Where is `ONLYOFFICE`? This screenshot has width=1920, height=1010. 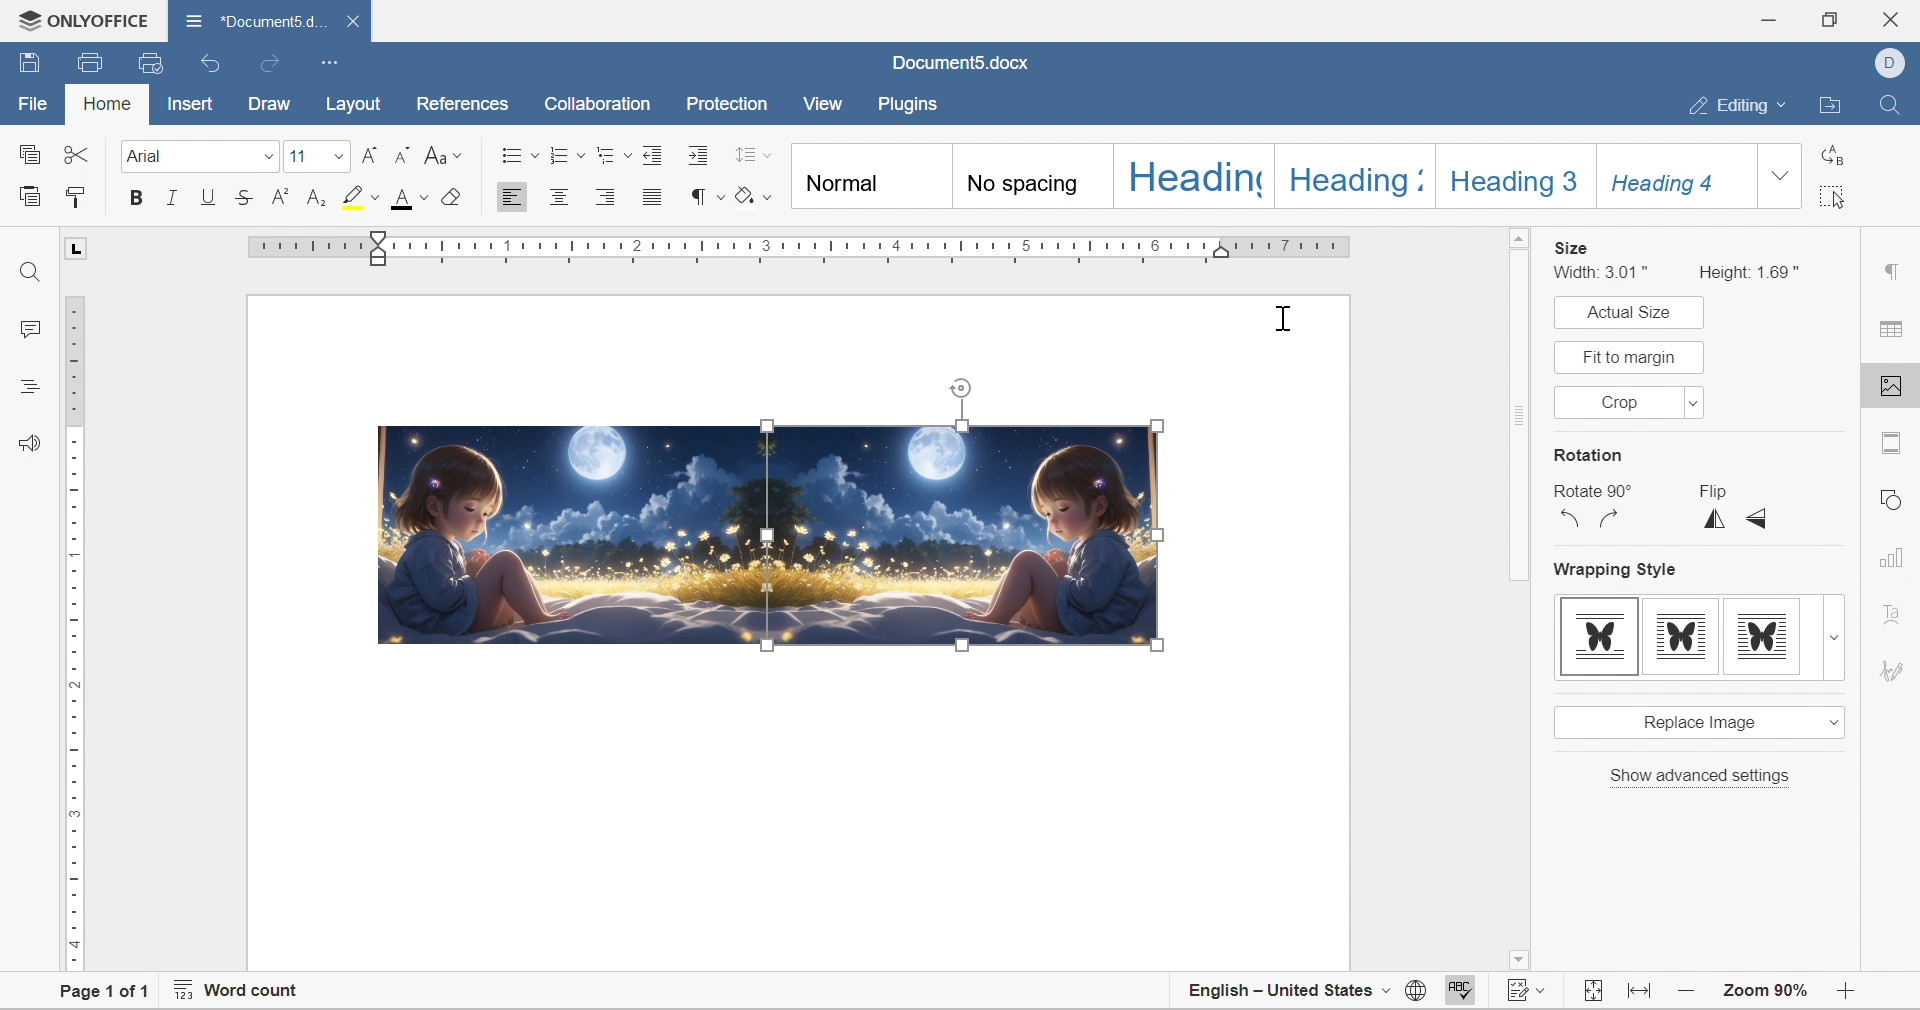
ONLYOFFICE is located at coordinates (84, 20).